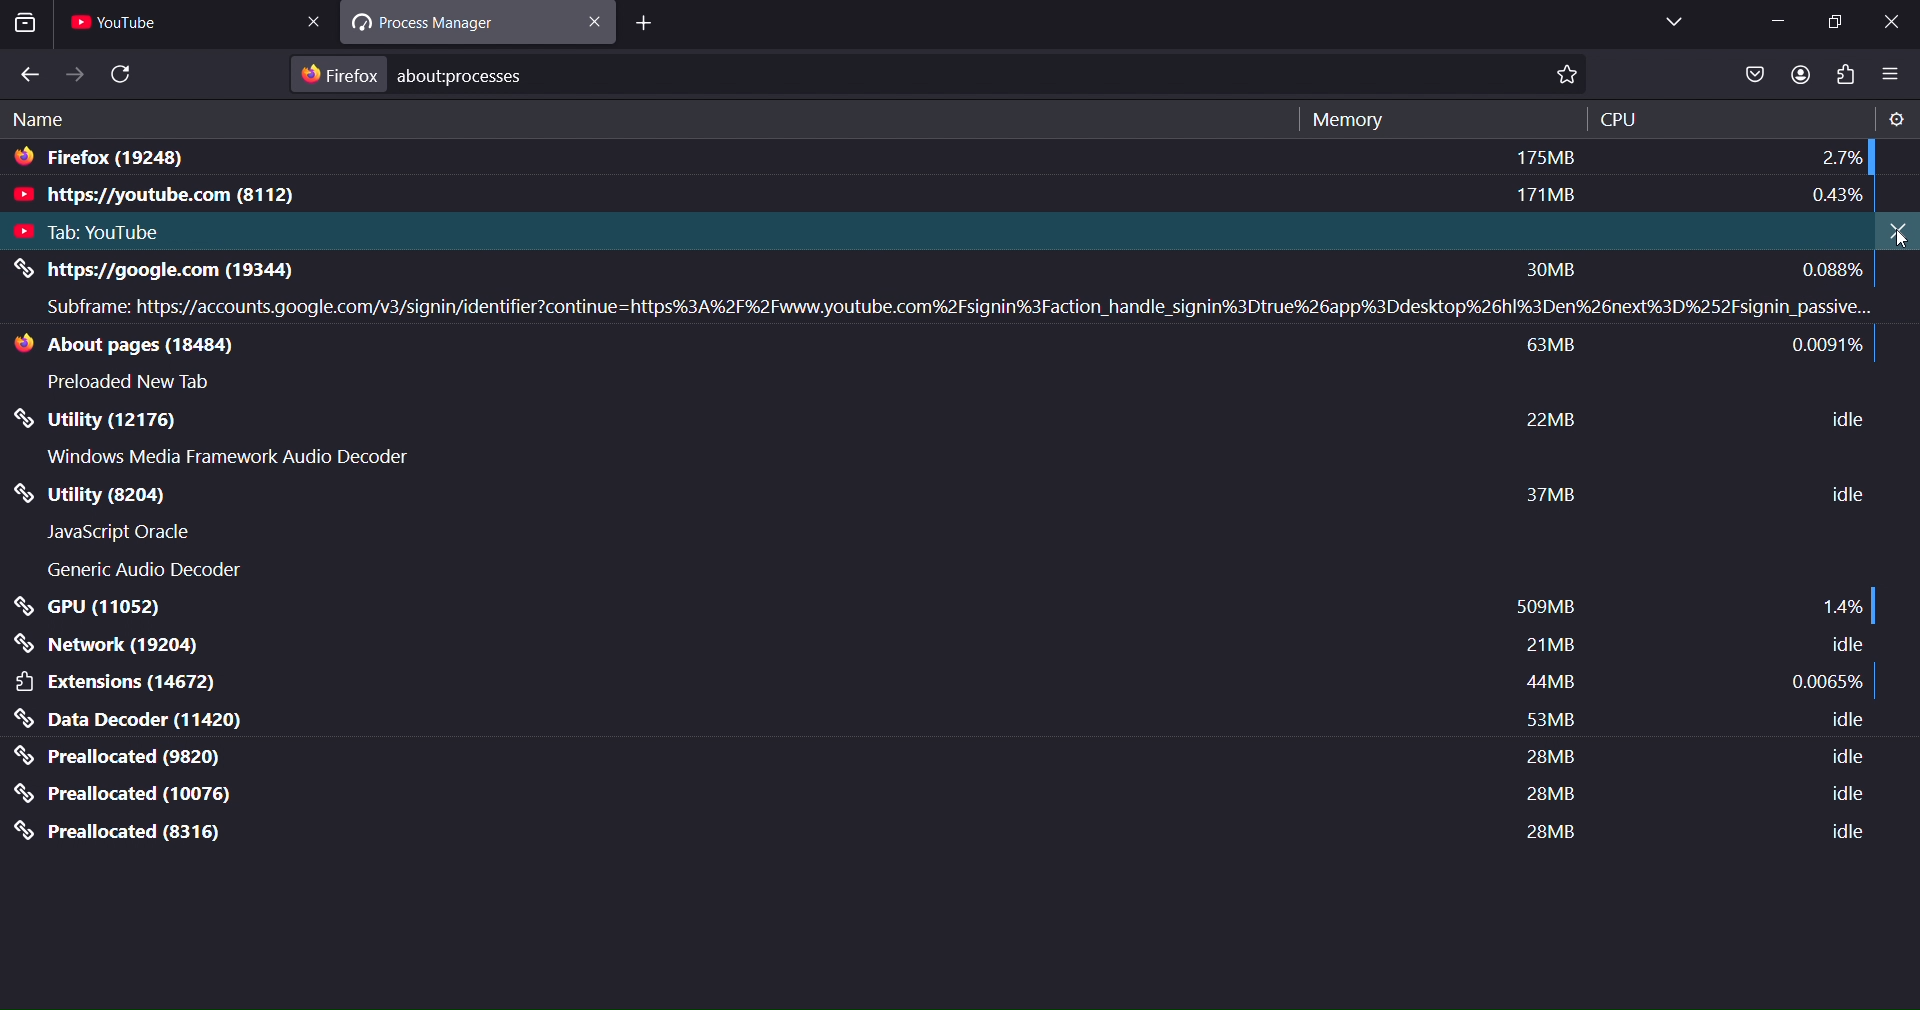  I want to click on firefox : about processes, so click(427, 74).